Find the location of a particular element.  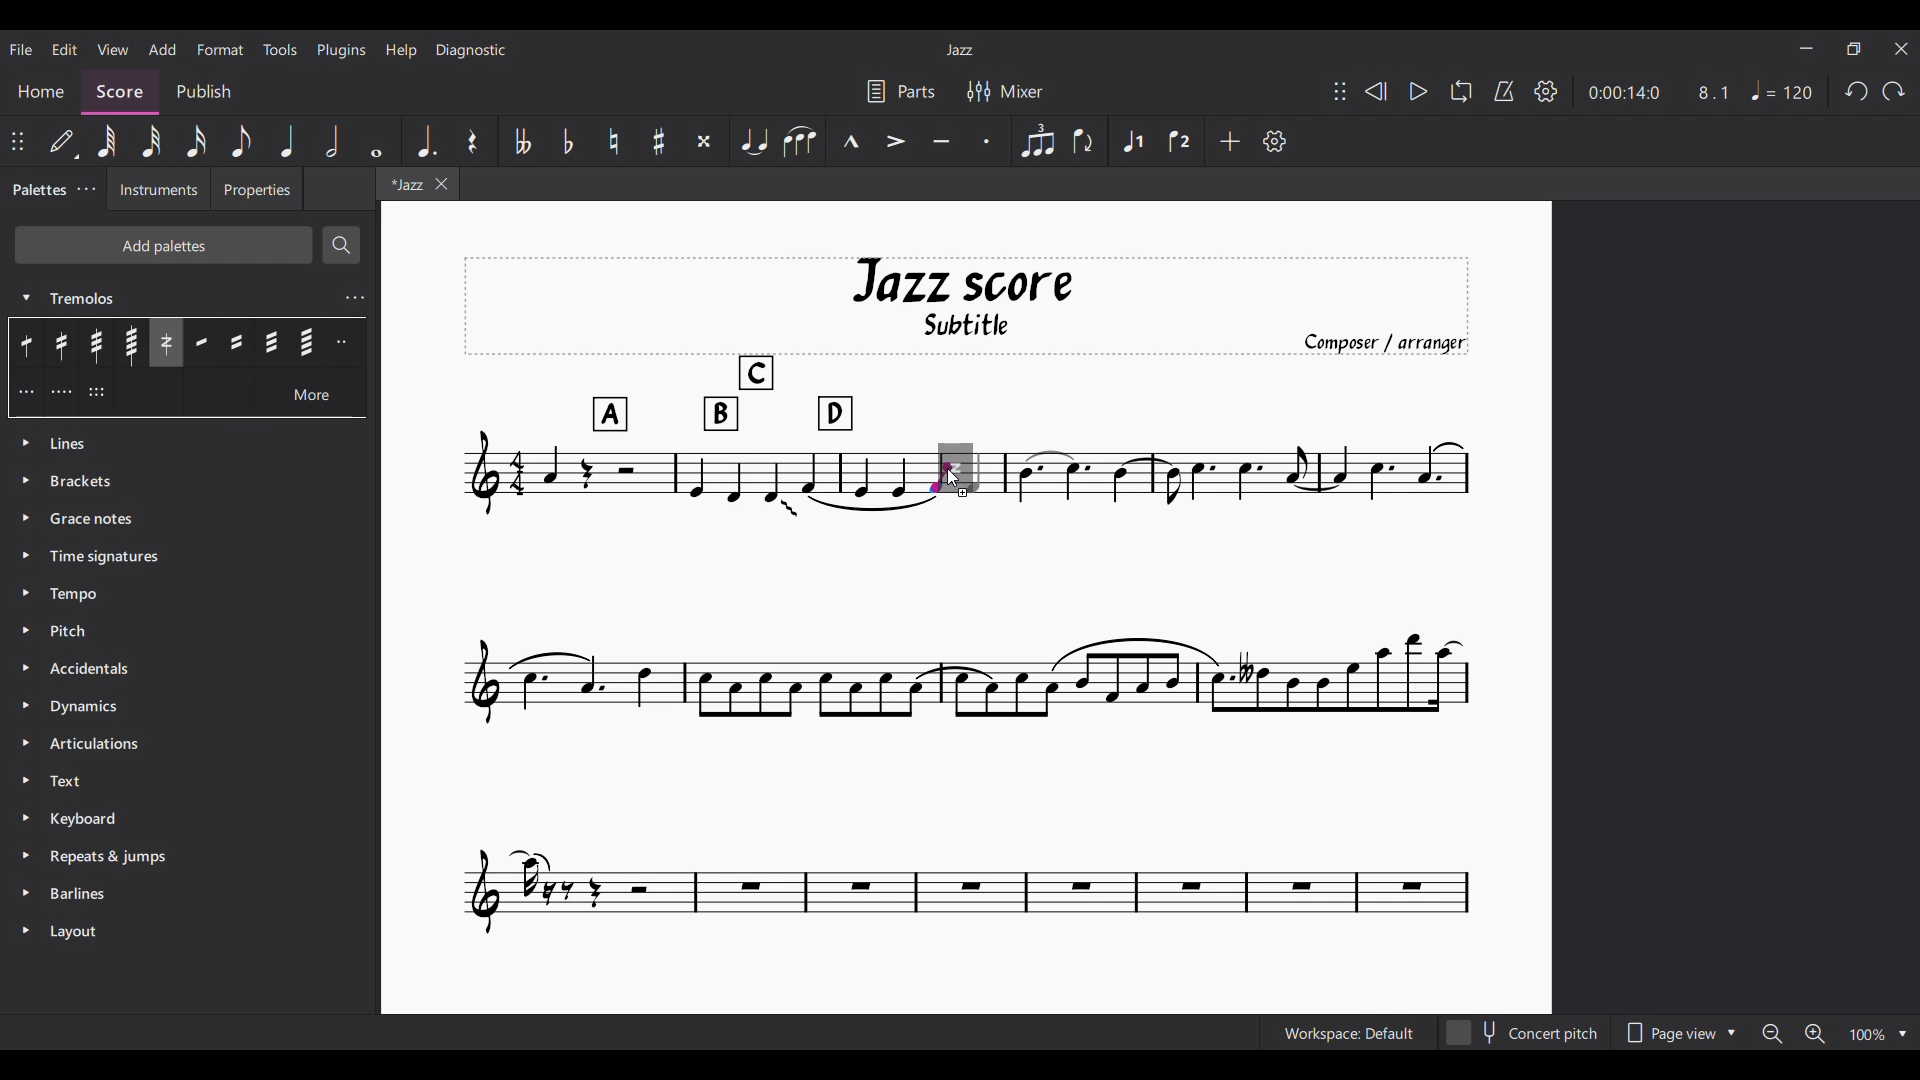

Add is located at coordinates (1231, 141).